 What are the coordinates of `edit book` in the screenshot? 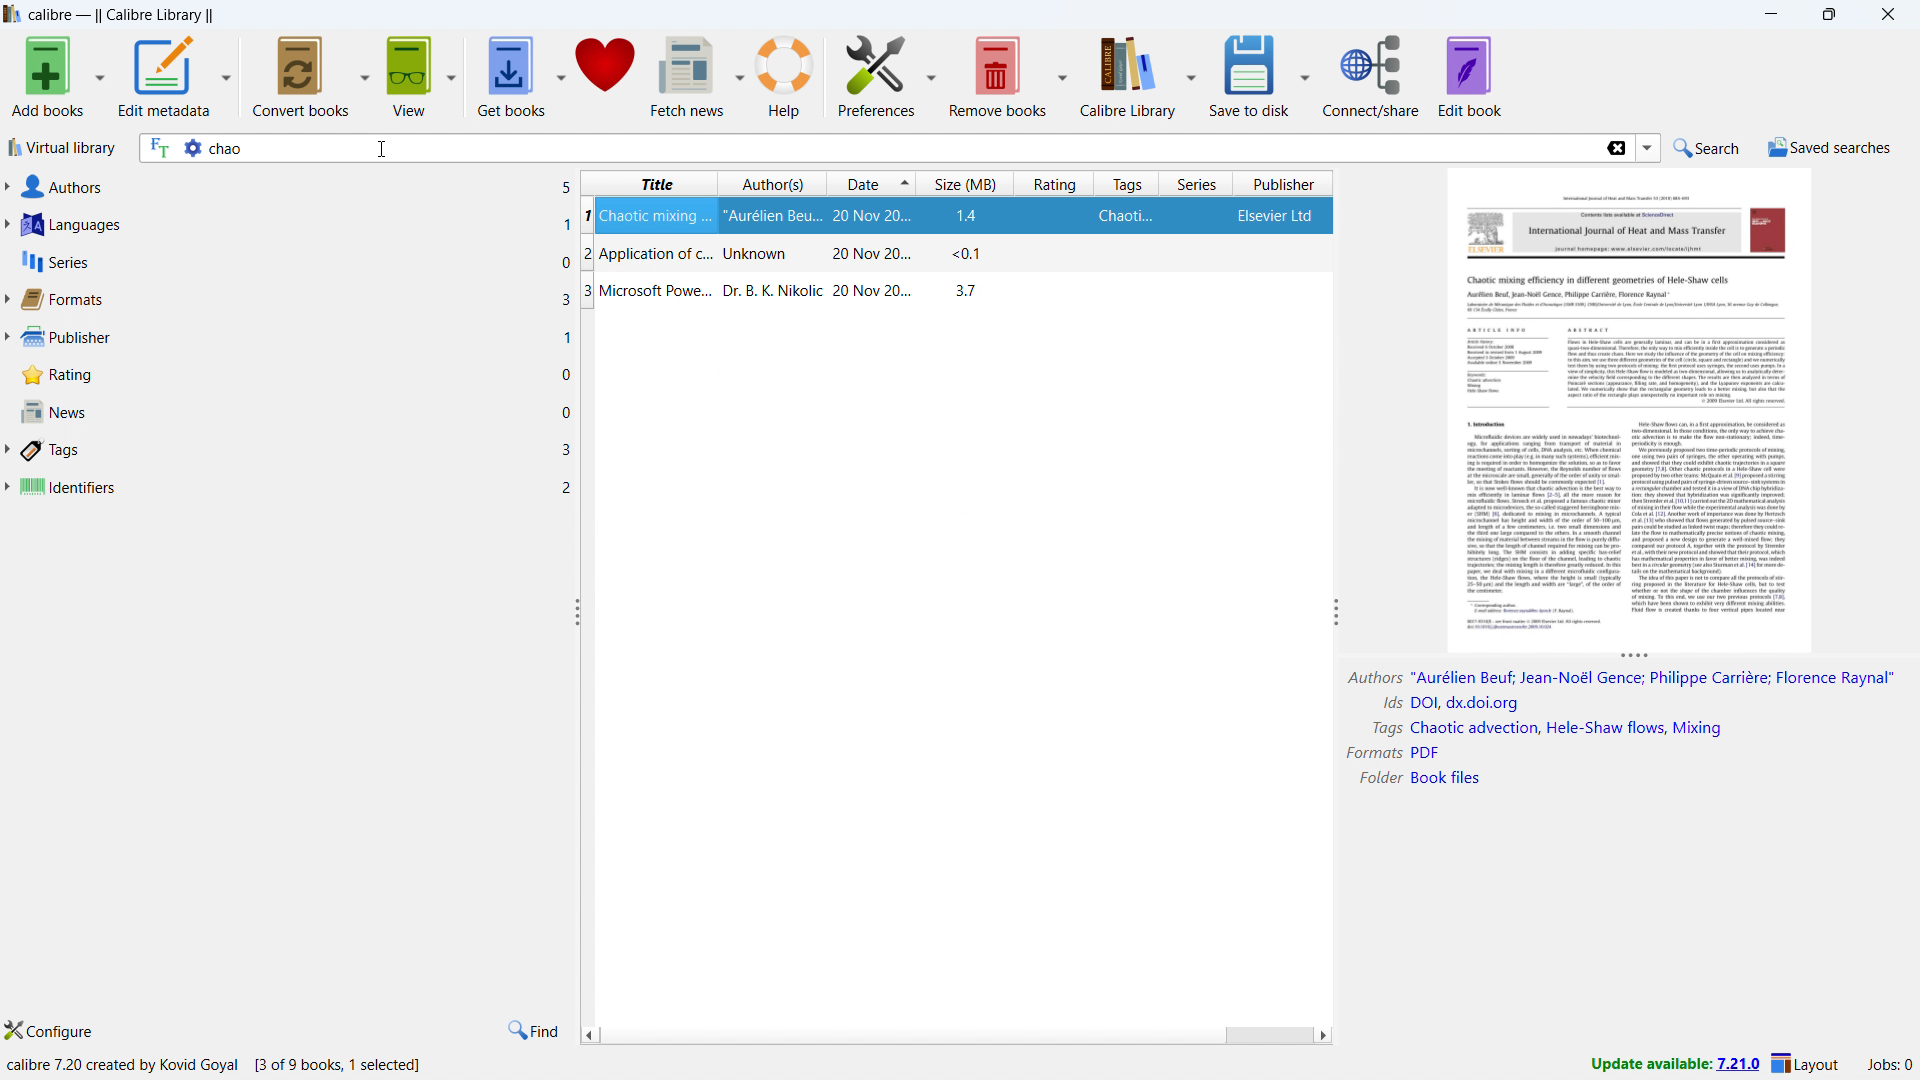 It's located at (1470, 75).